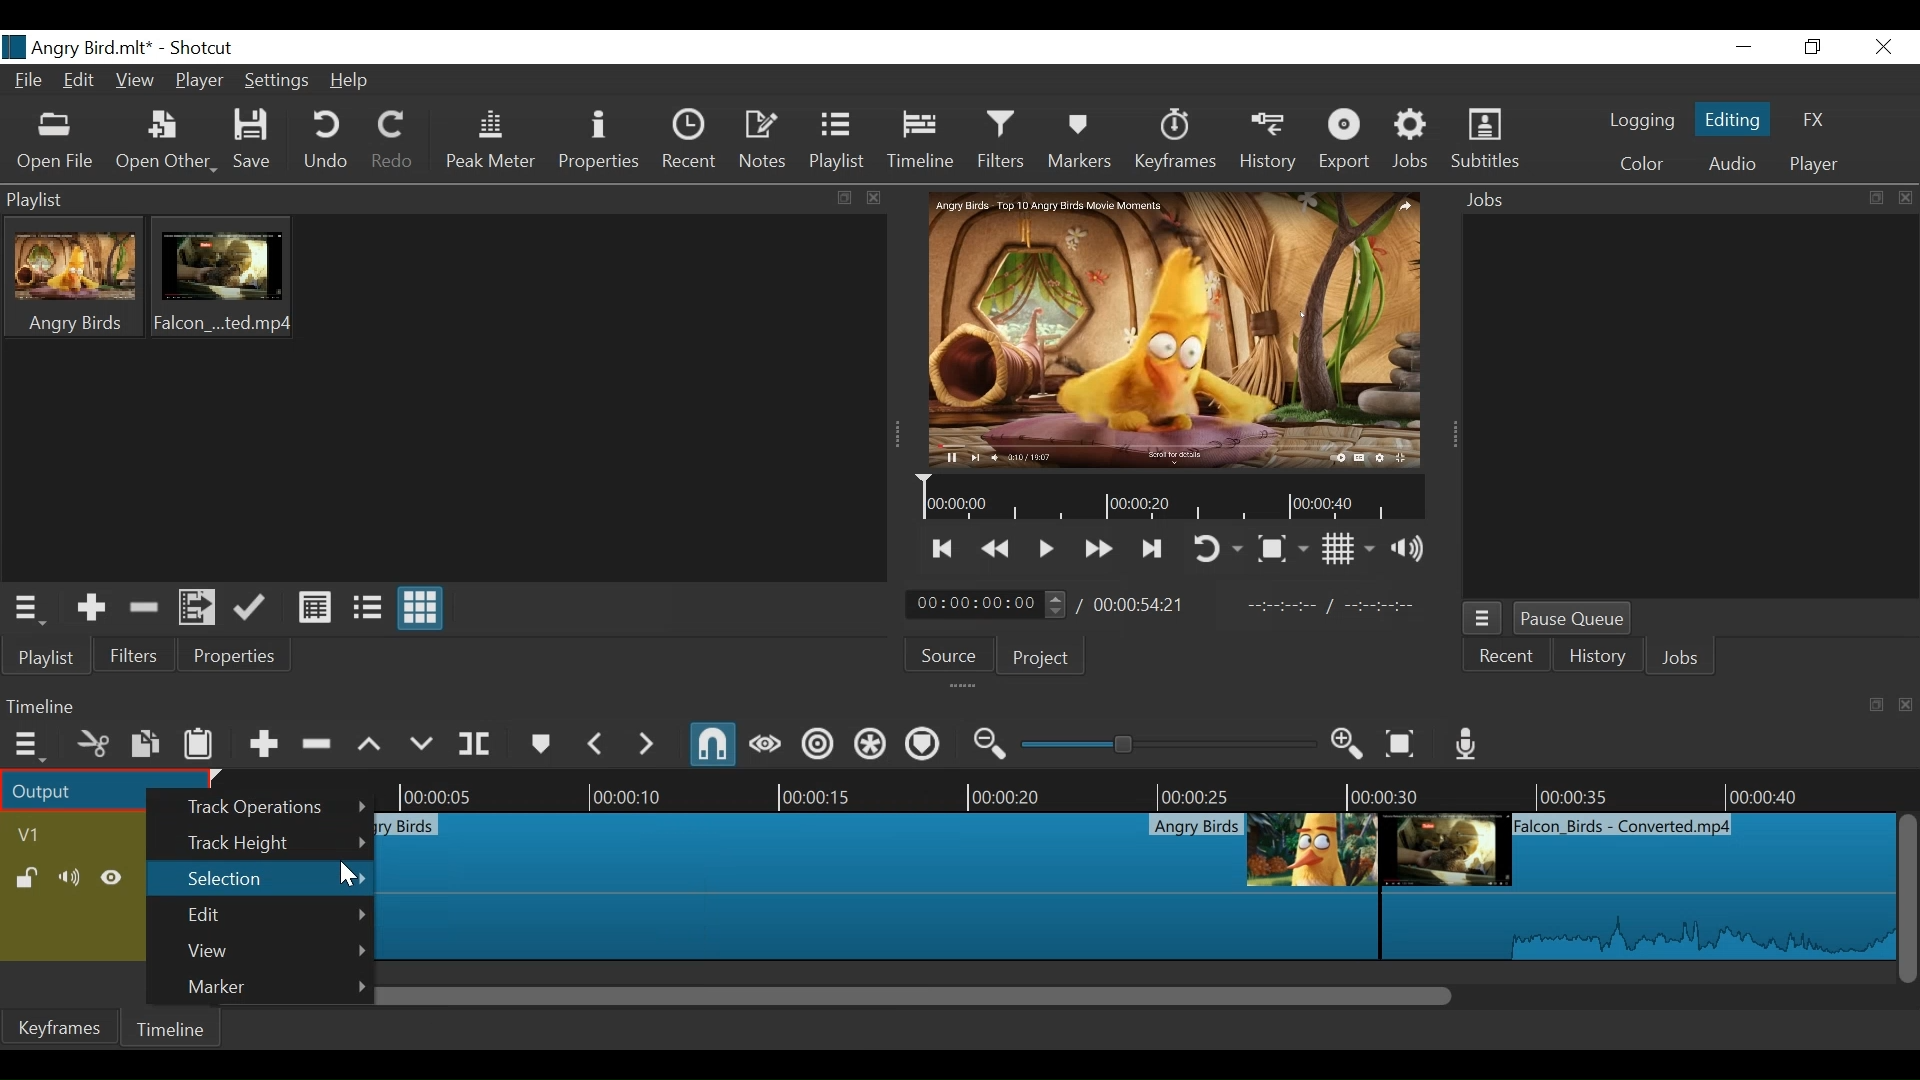 The width and height of the screenshot is (1920, 1080). Describe the element at coordinates (249, 609) in the screenshot. I see `Update` at that location.